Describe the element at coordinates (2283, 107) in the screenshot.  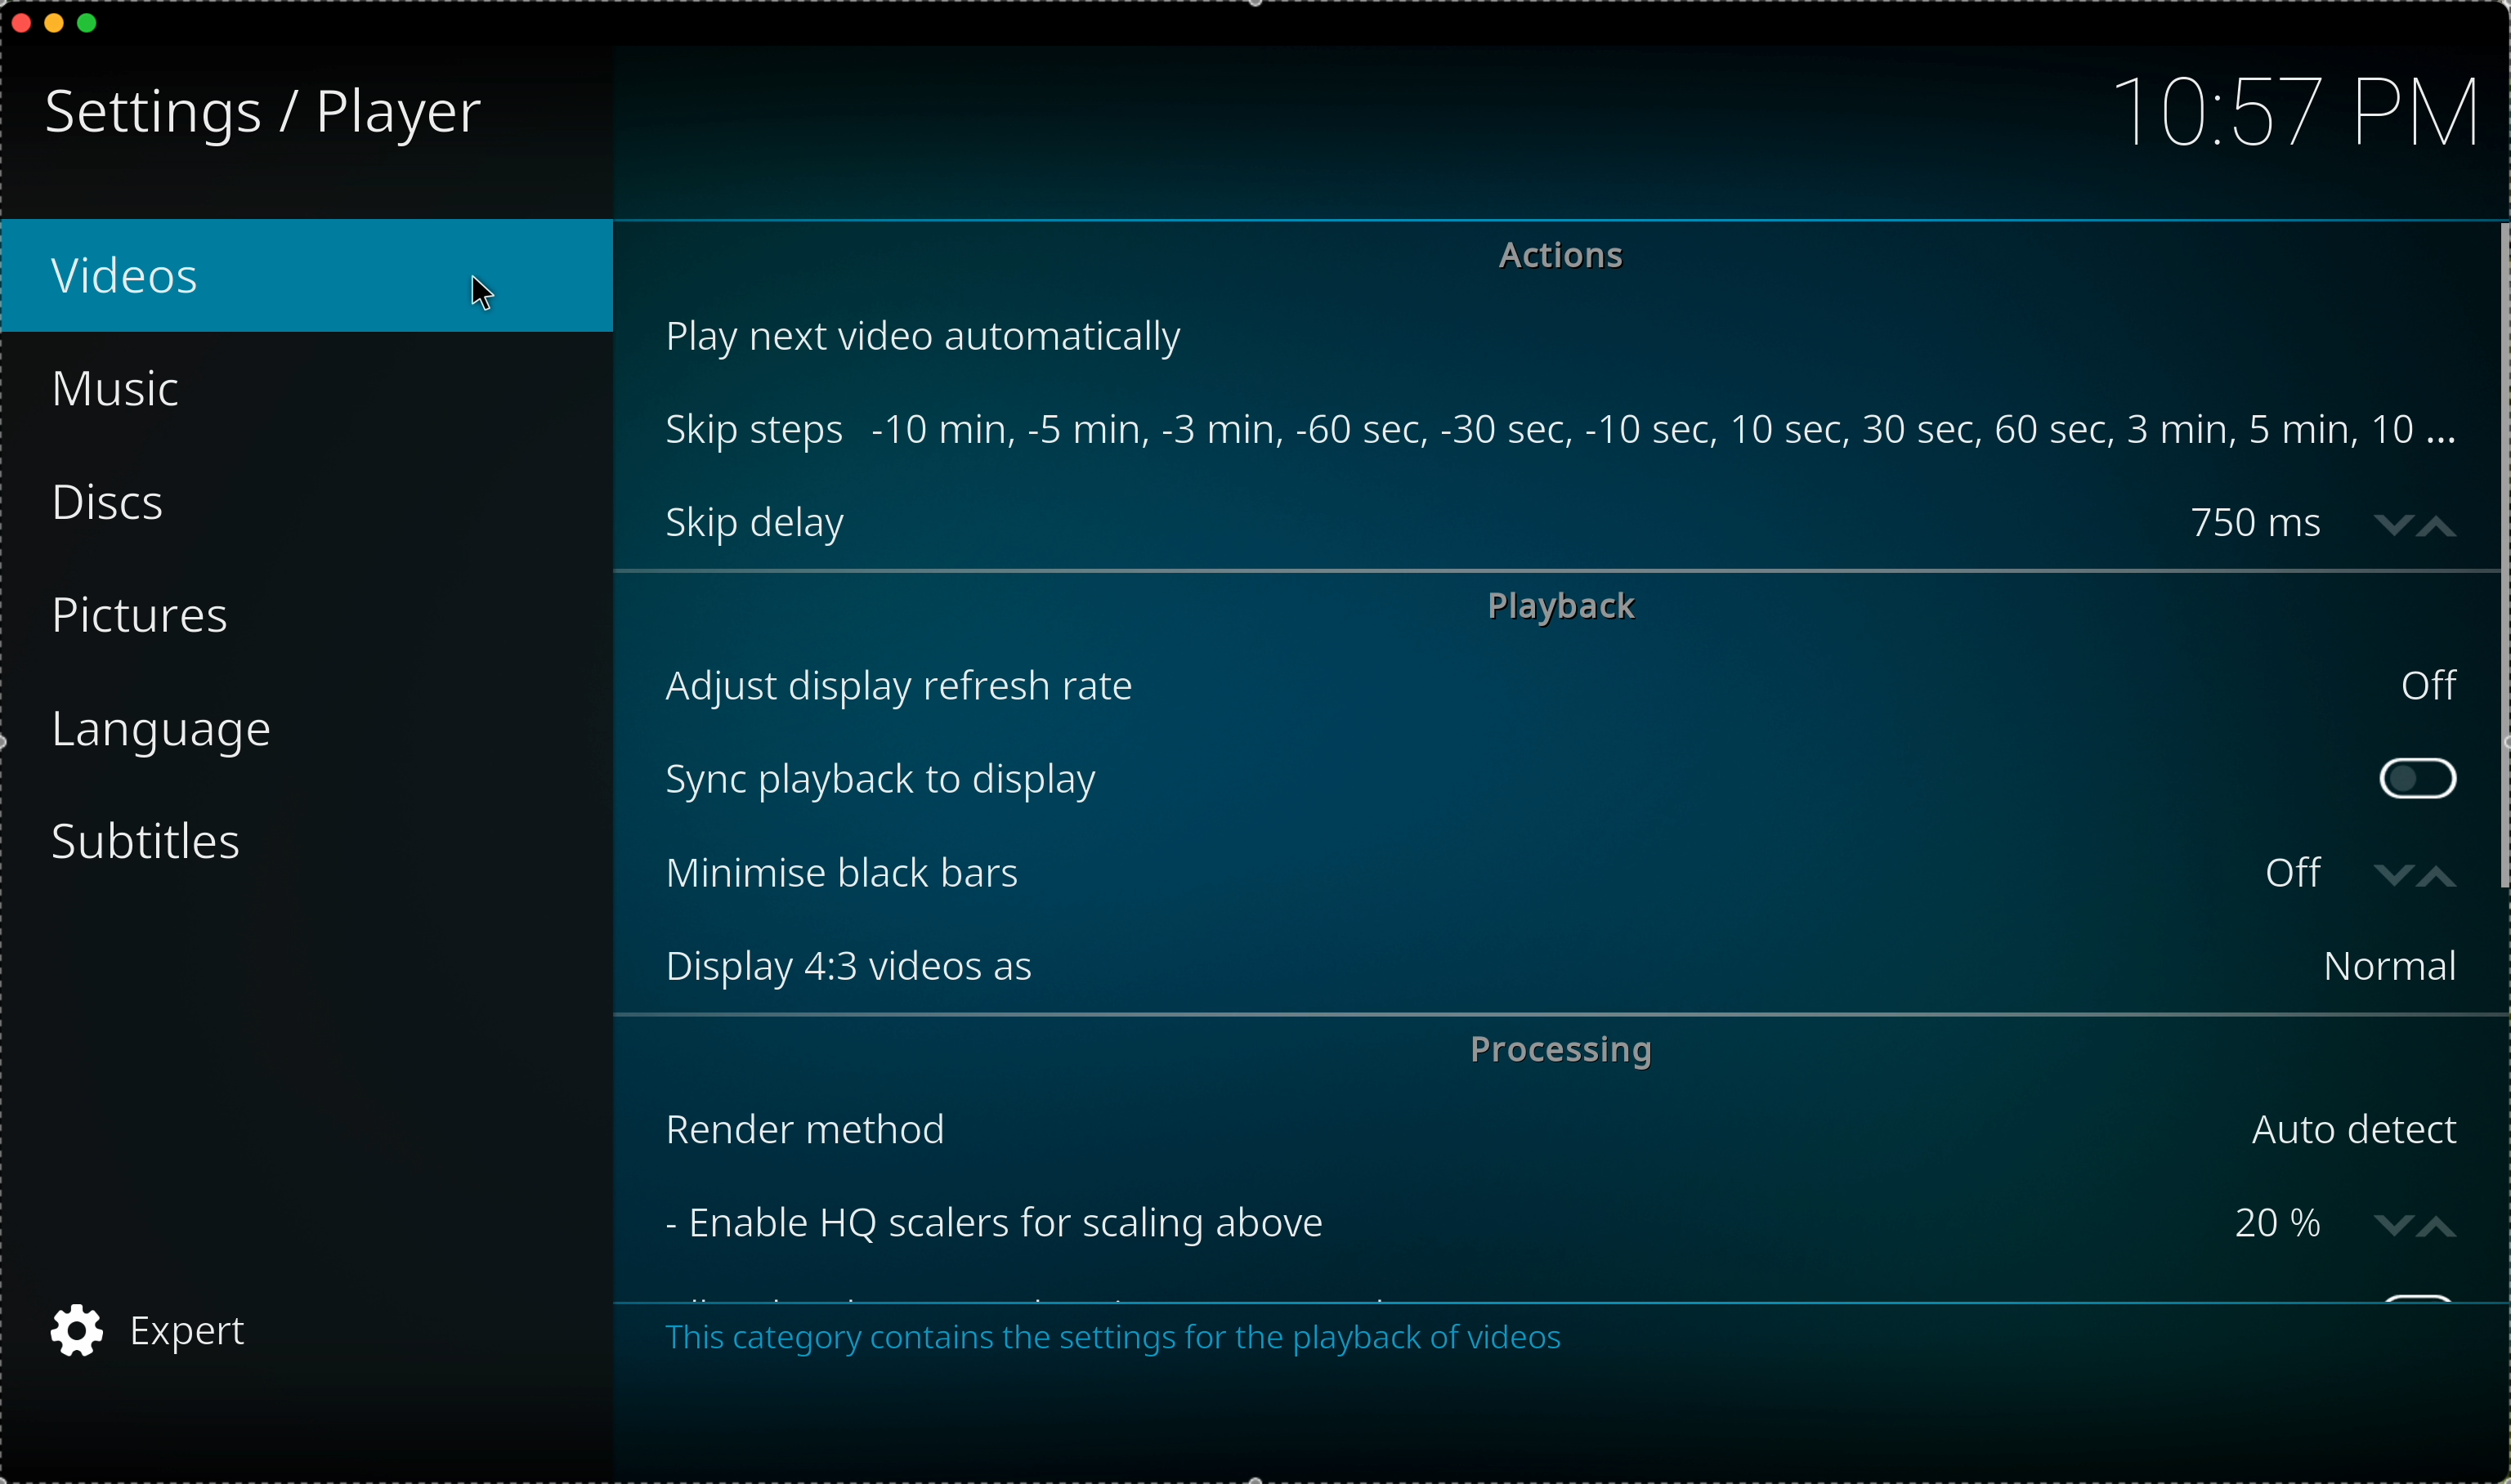
I see `10:57 PM` at that location.